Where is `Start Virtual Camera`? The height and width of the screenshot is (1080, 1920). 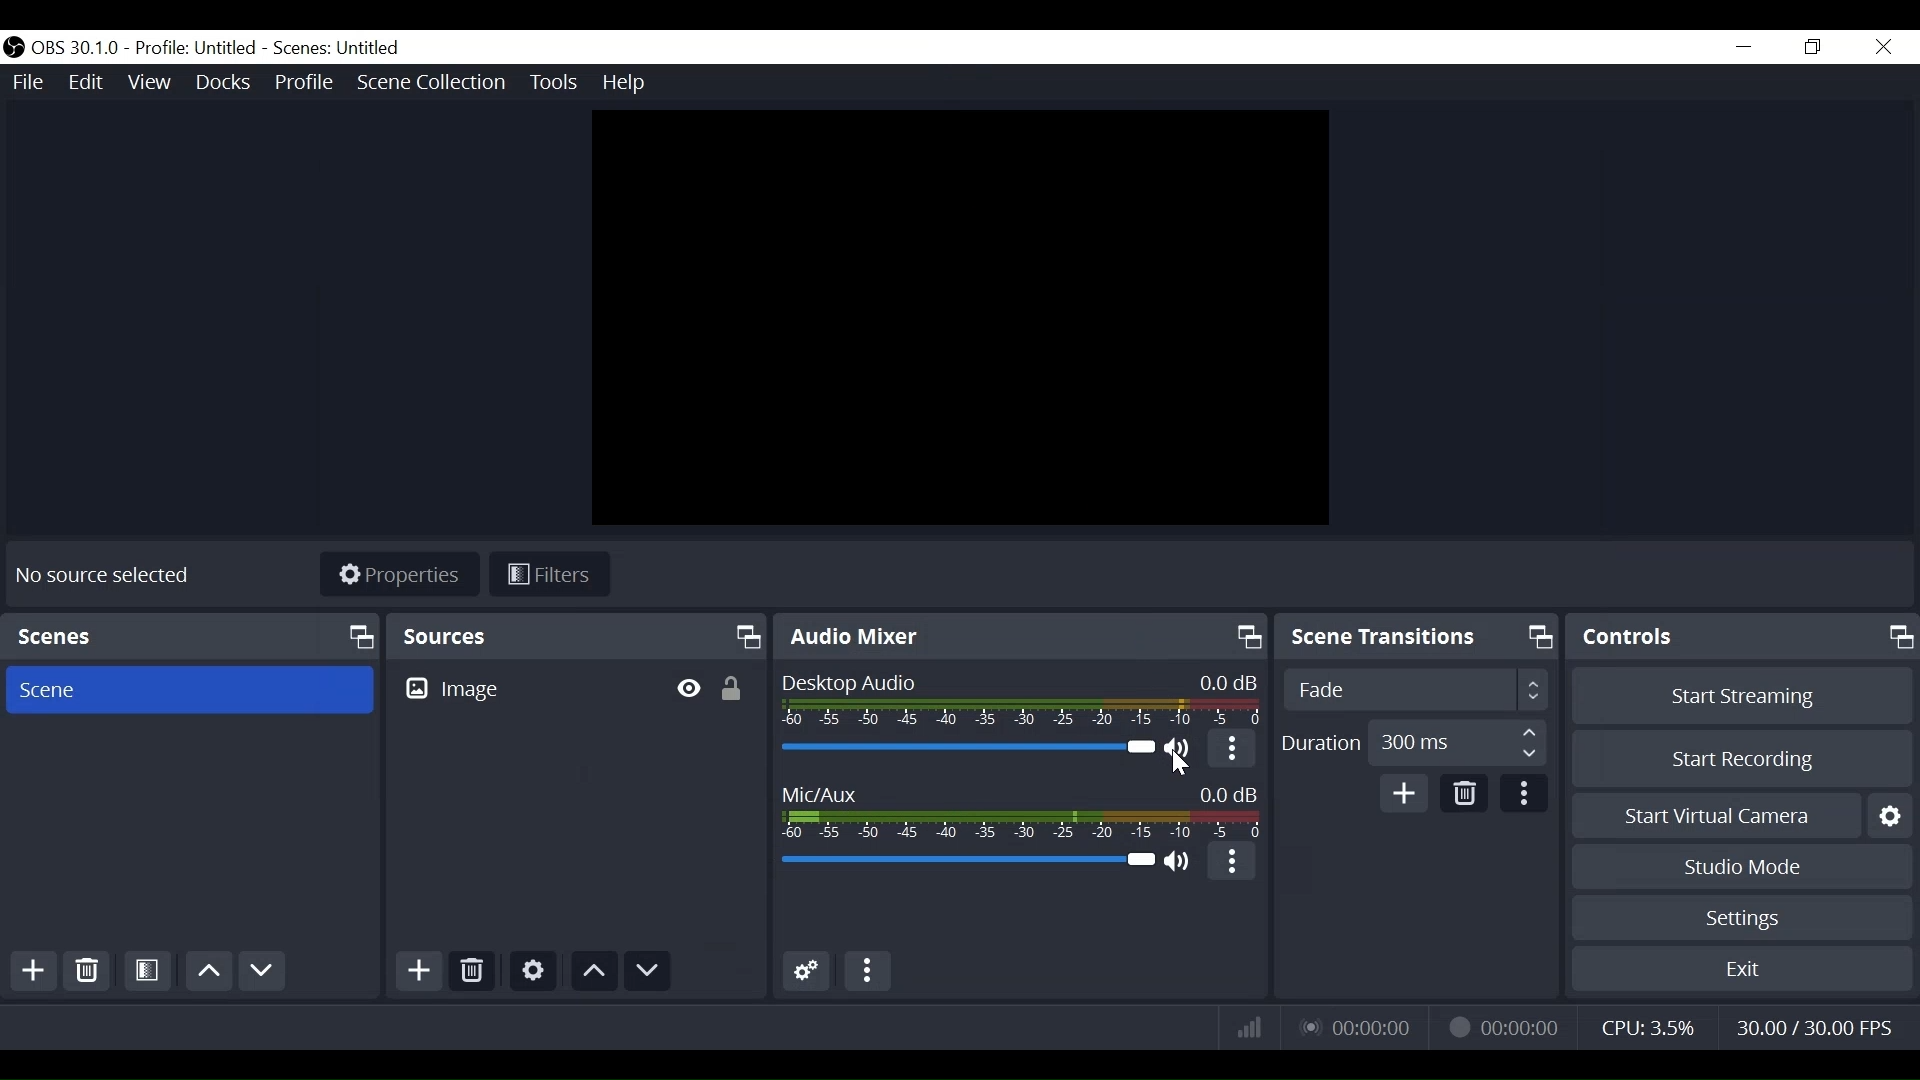
Start Virtual Camera is located at coordinates (1742, 816).